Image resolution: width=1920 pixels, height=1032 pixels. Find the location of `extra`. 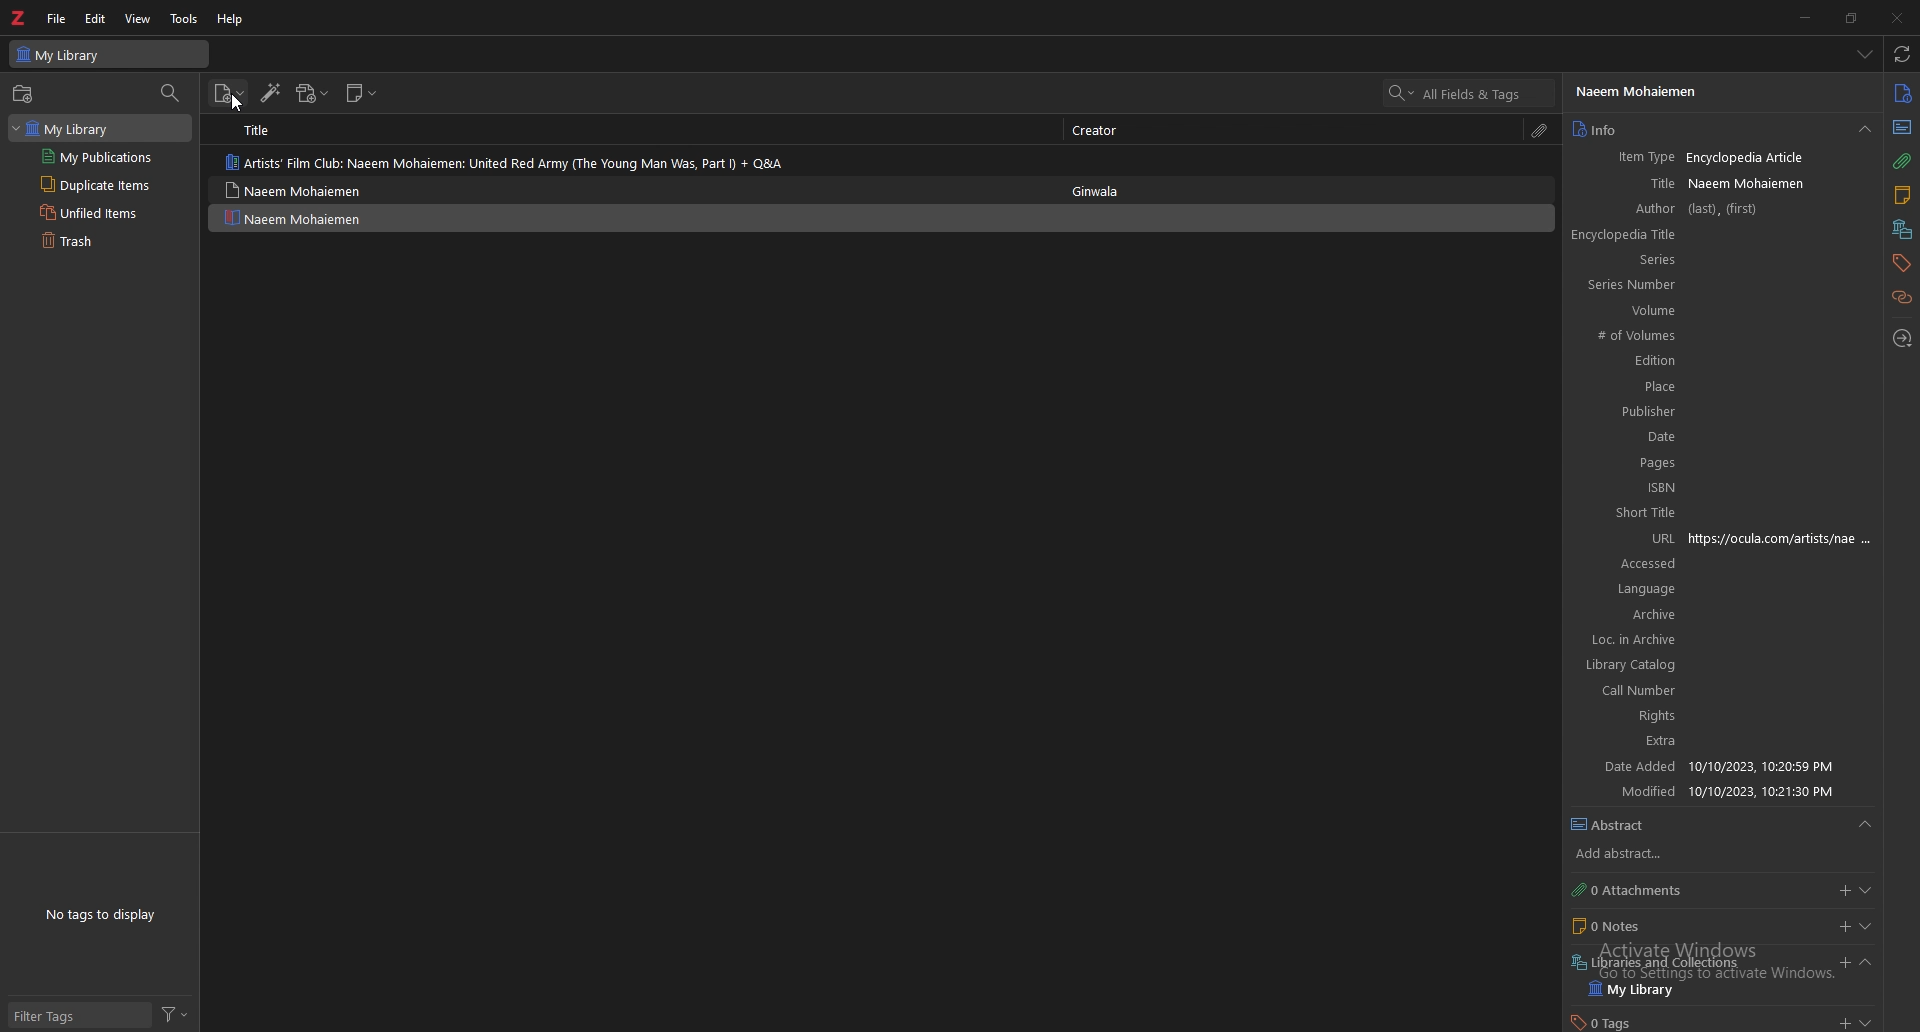

extra is located at coordinates (1626, 740).